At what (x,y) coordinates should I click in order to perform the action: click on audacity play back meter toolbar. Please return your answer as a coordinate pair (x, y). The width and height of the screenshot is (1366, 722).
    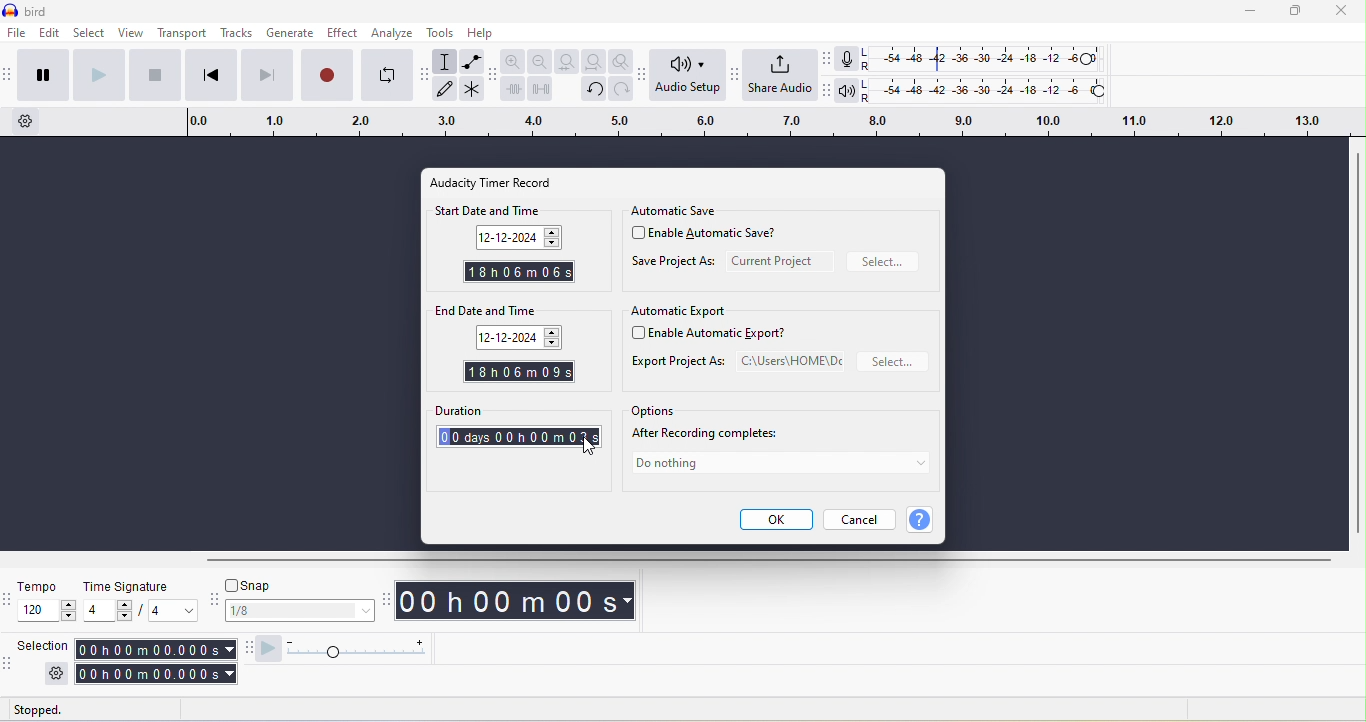
    Looking at the image, I should click on (823, 93).